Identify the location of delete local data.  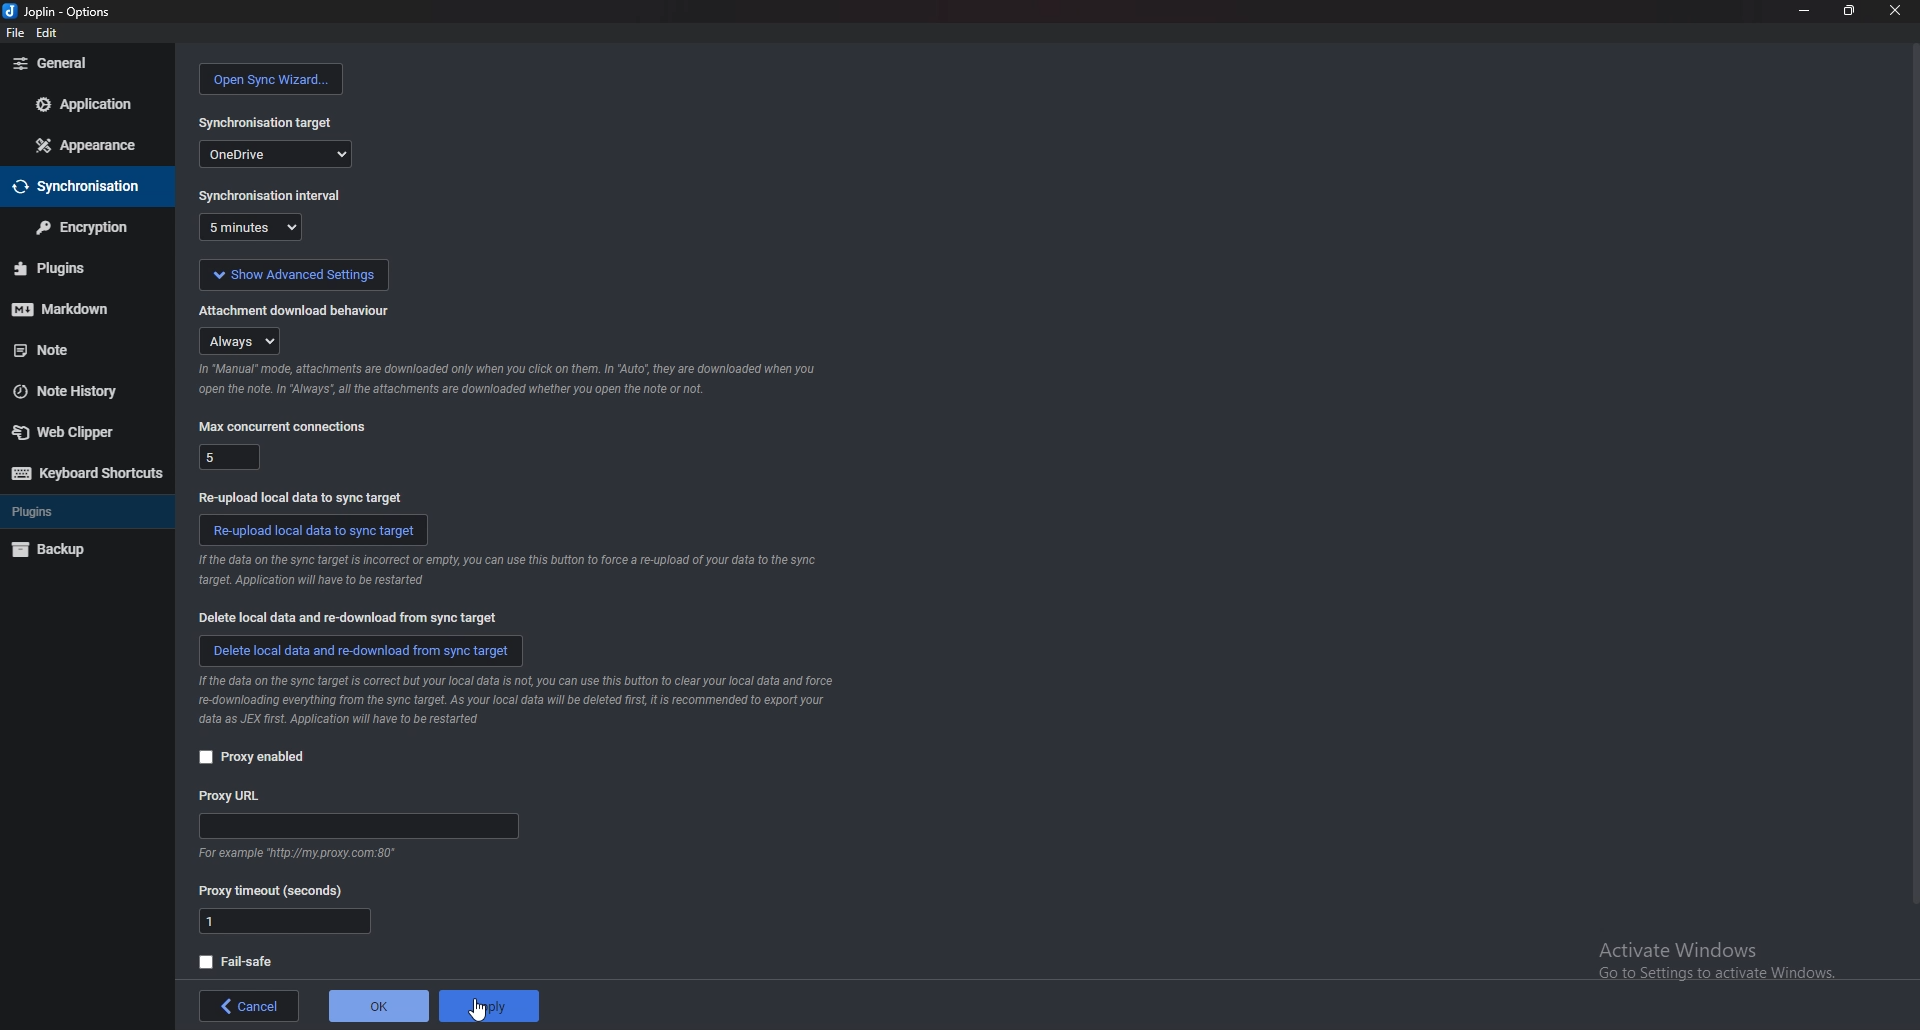
(354, 618).